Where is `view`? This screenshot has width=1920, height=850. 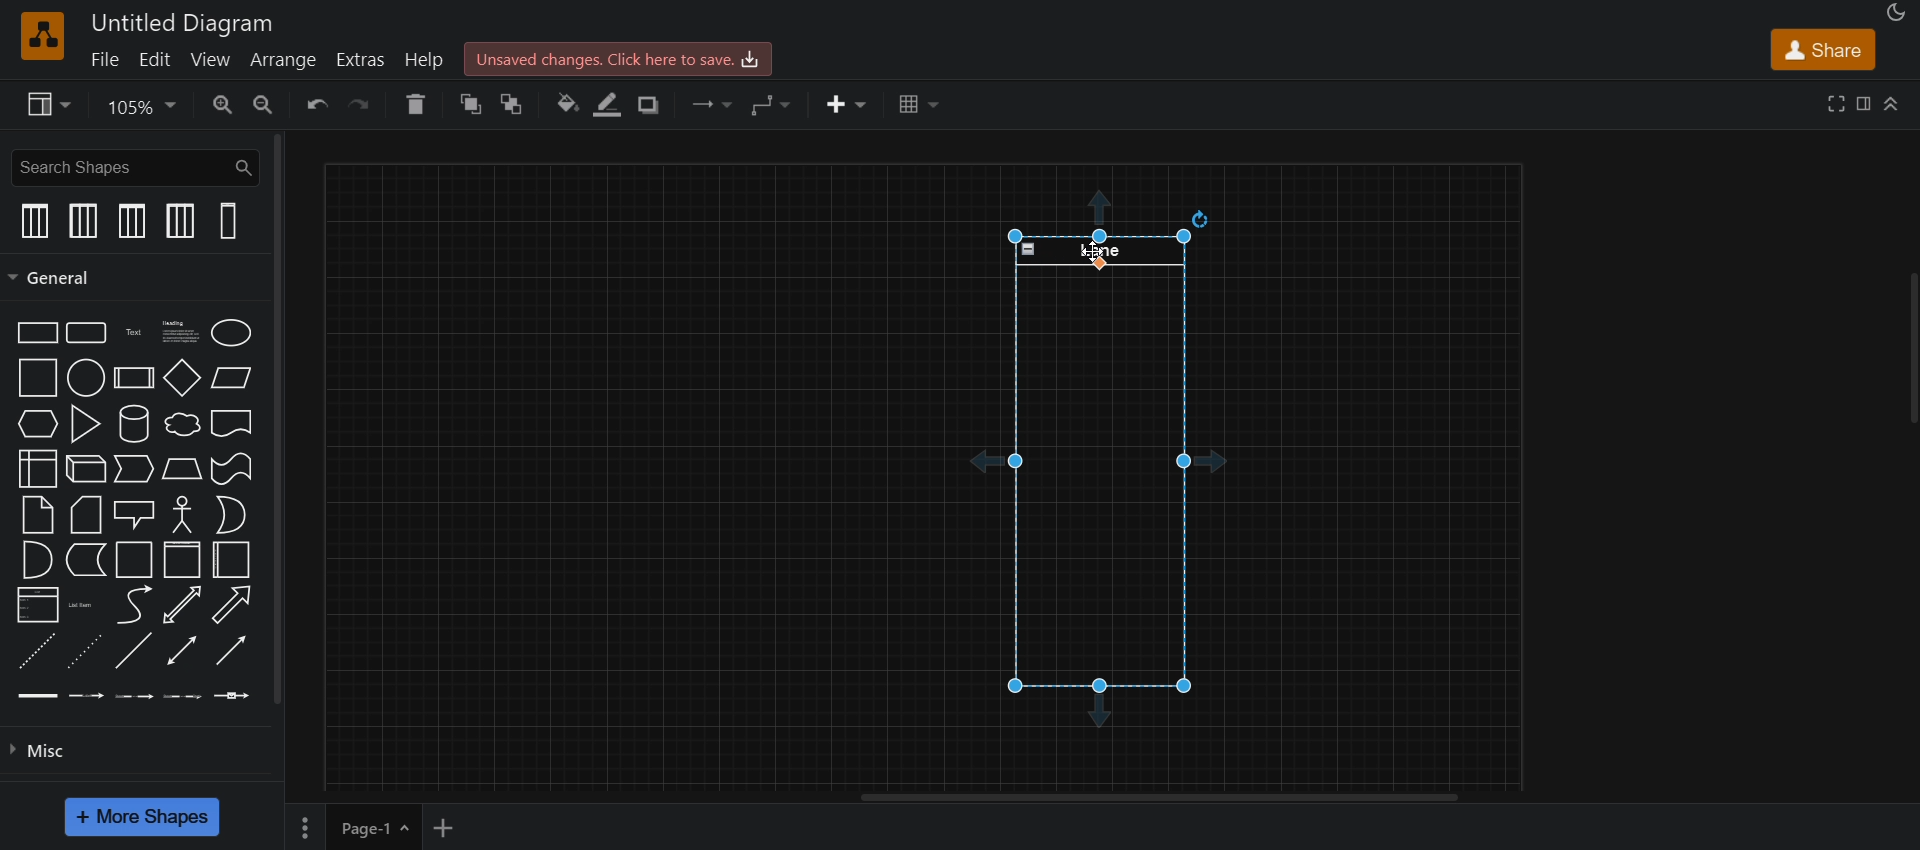
view is located at coordinates (212, 60).